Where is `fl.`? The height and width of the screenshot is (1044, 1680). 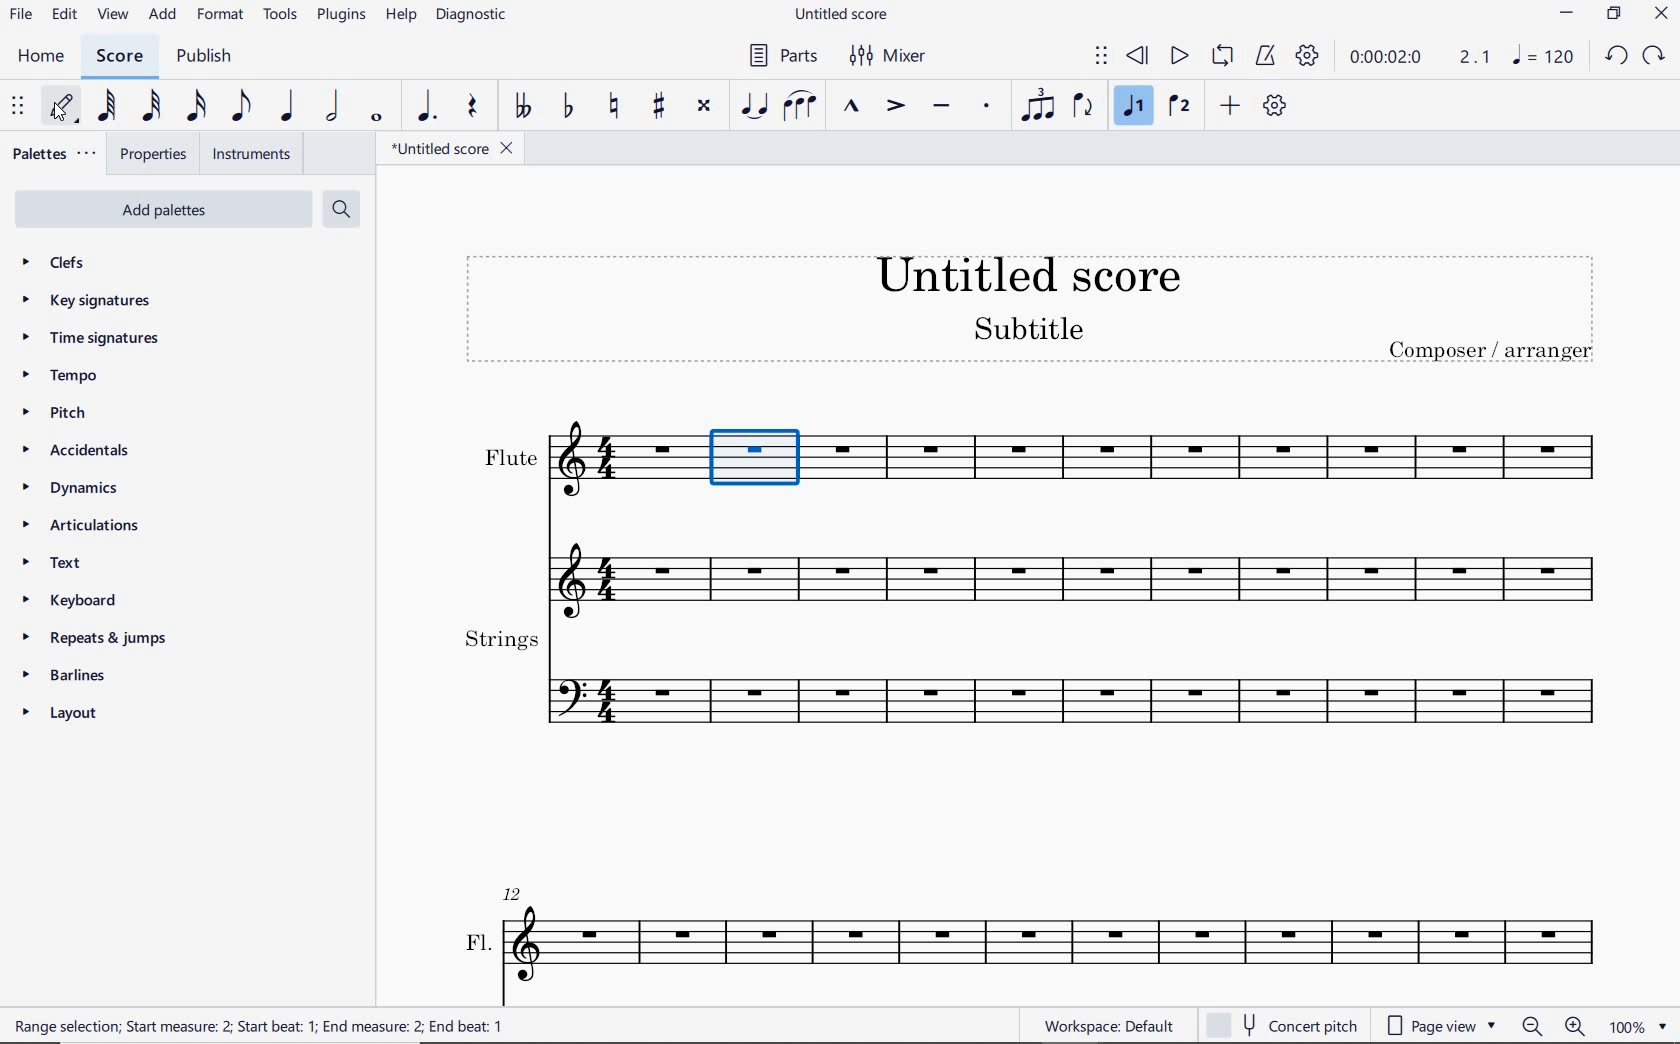 fl. is located at coordinates (1036, 933).